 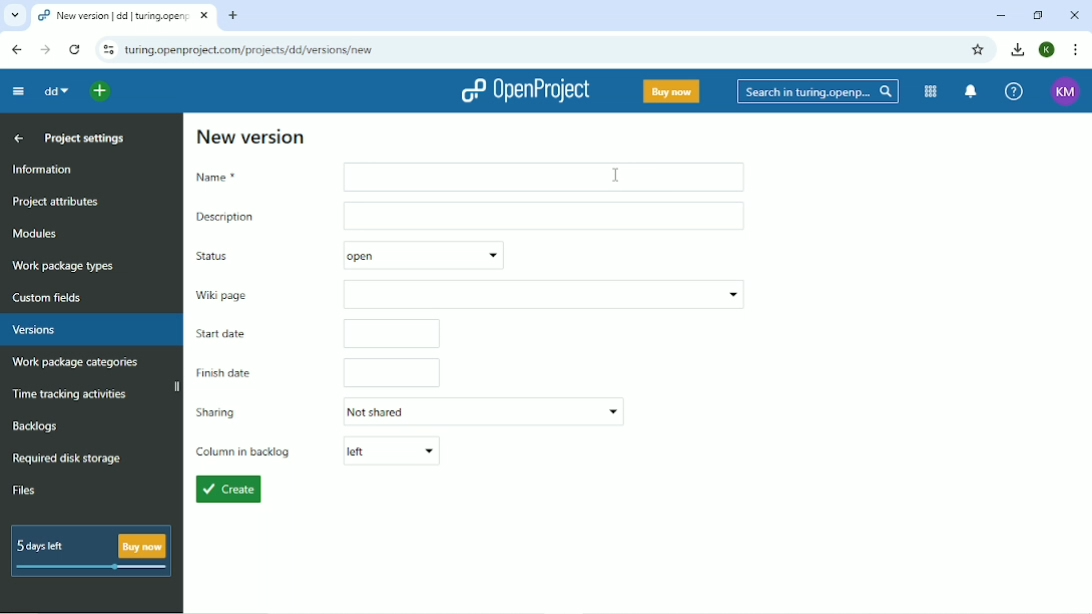 I want to click on Information, so click(x=47, y=169).